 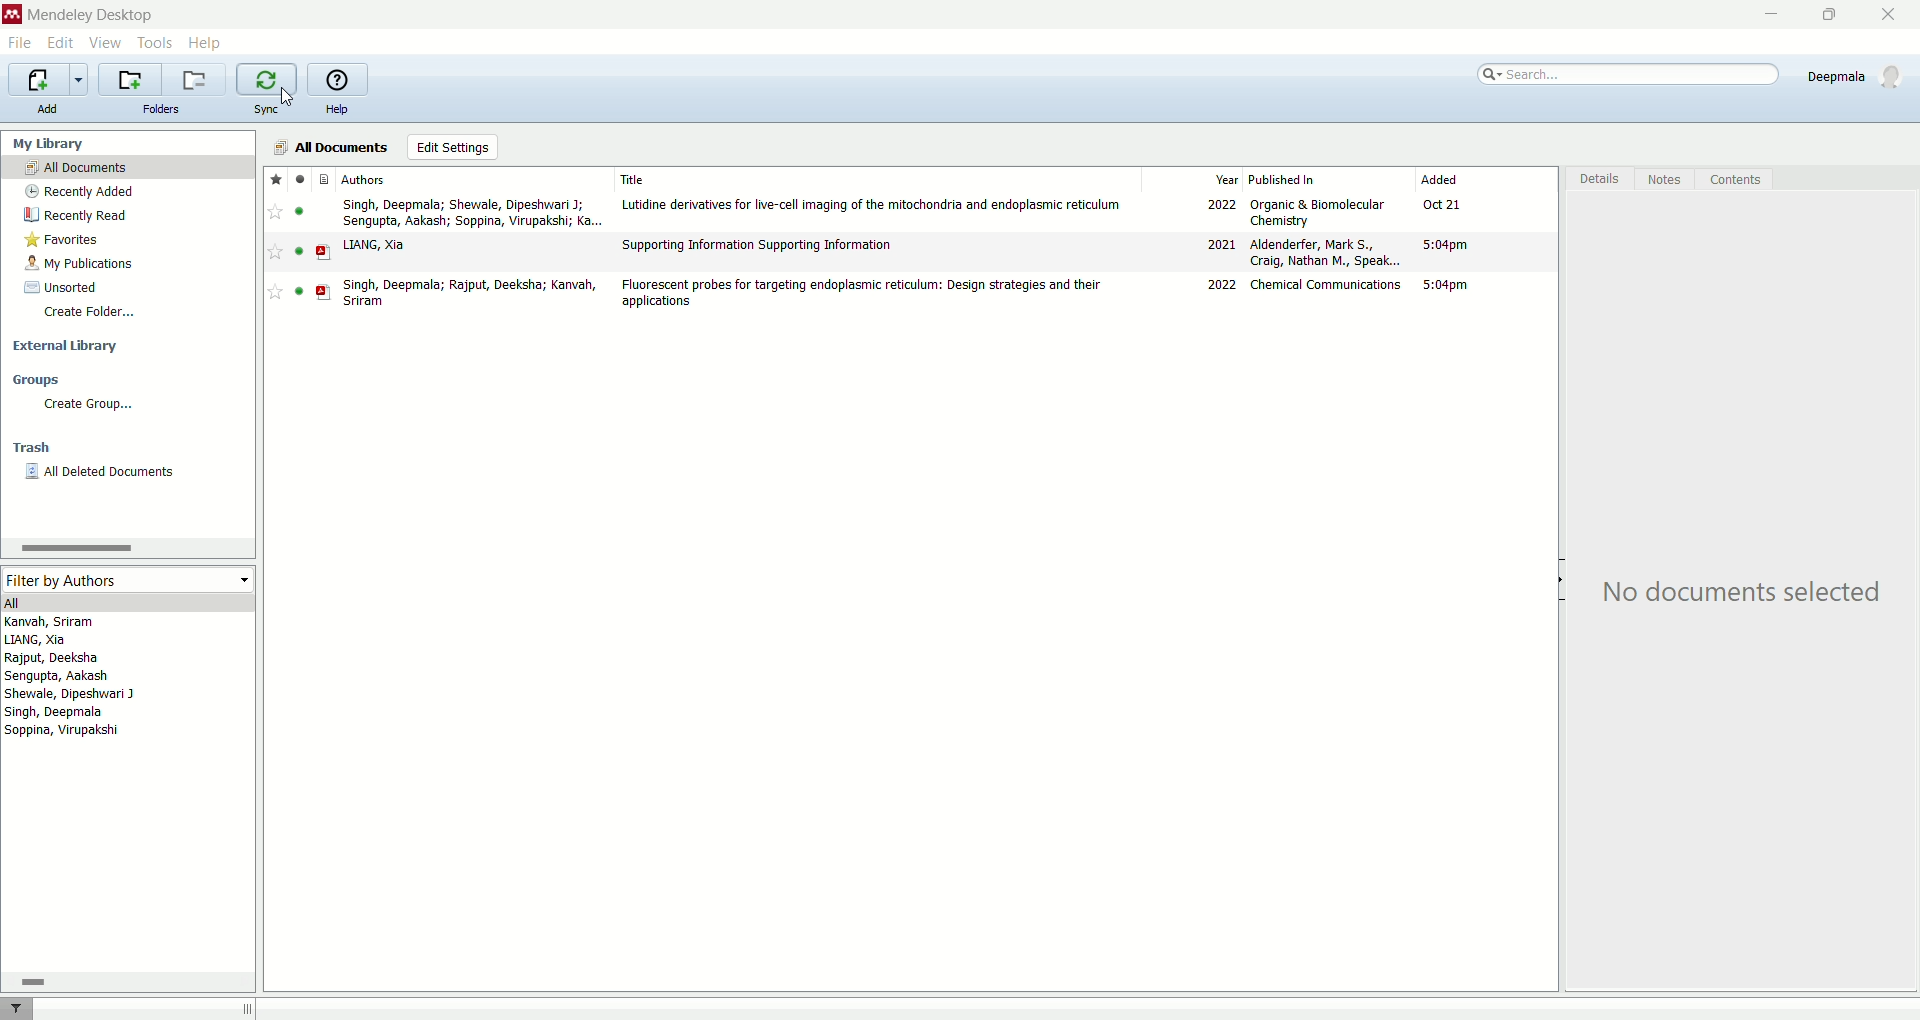 I want to click on close, so click(x=1889, y=15).